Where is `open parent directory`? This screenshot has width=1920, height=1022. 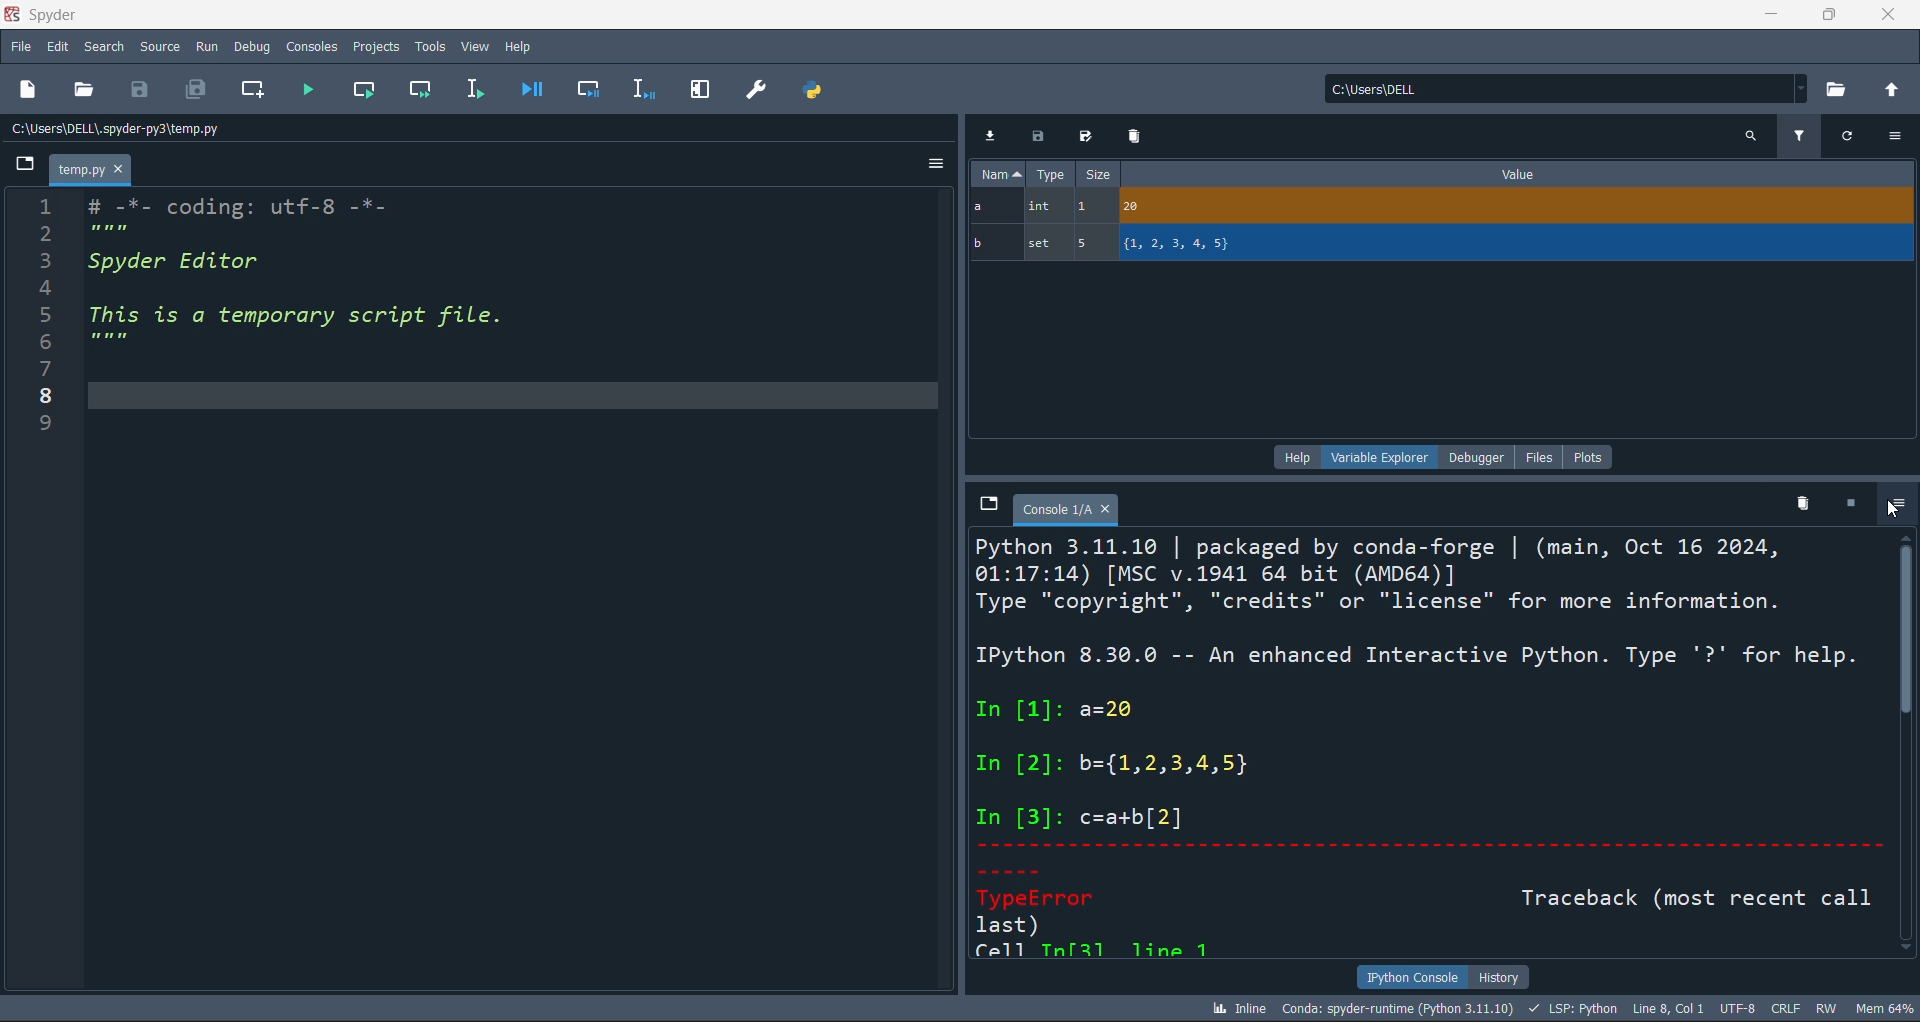 open parent directory is located at coordinates (1894, 88).